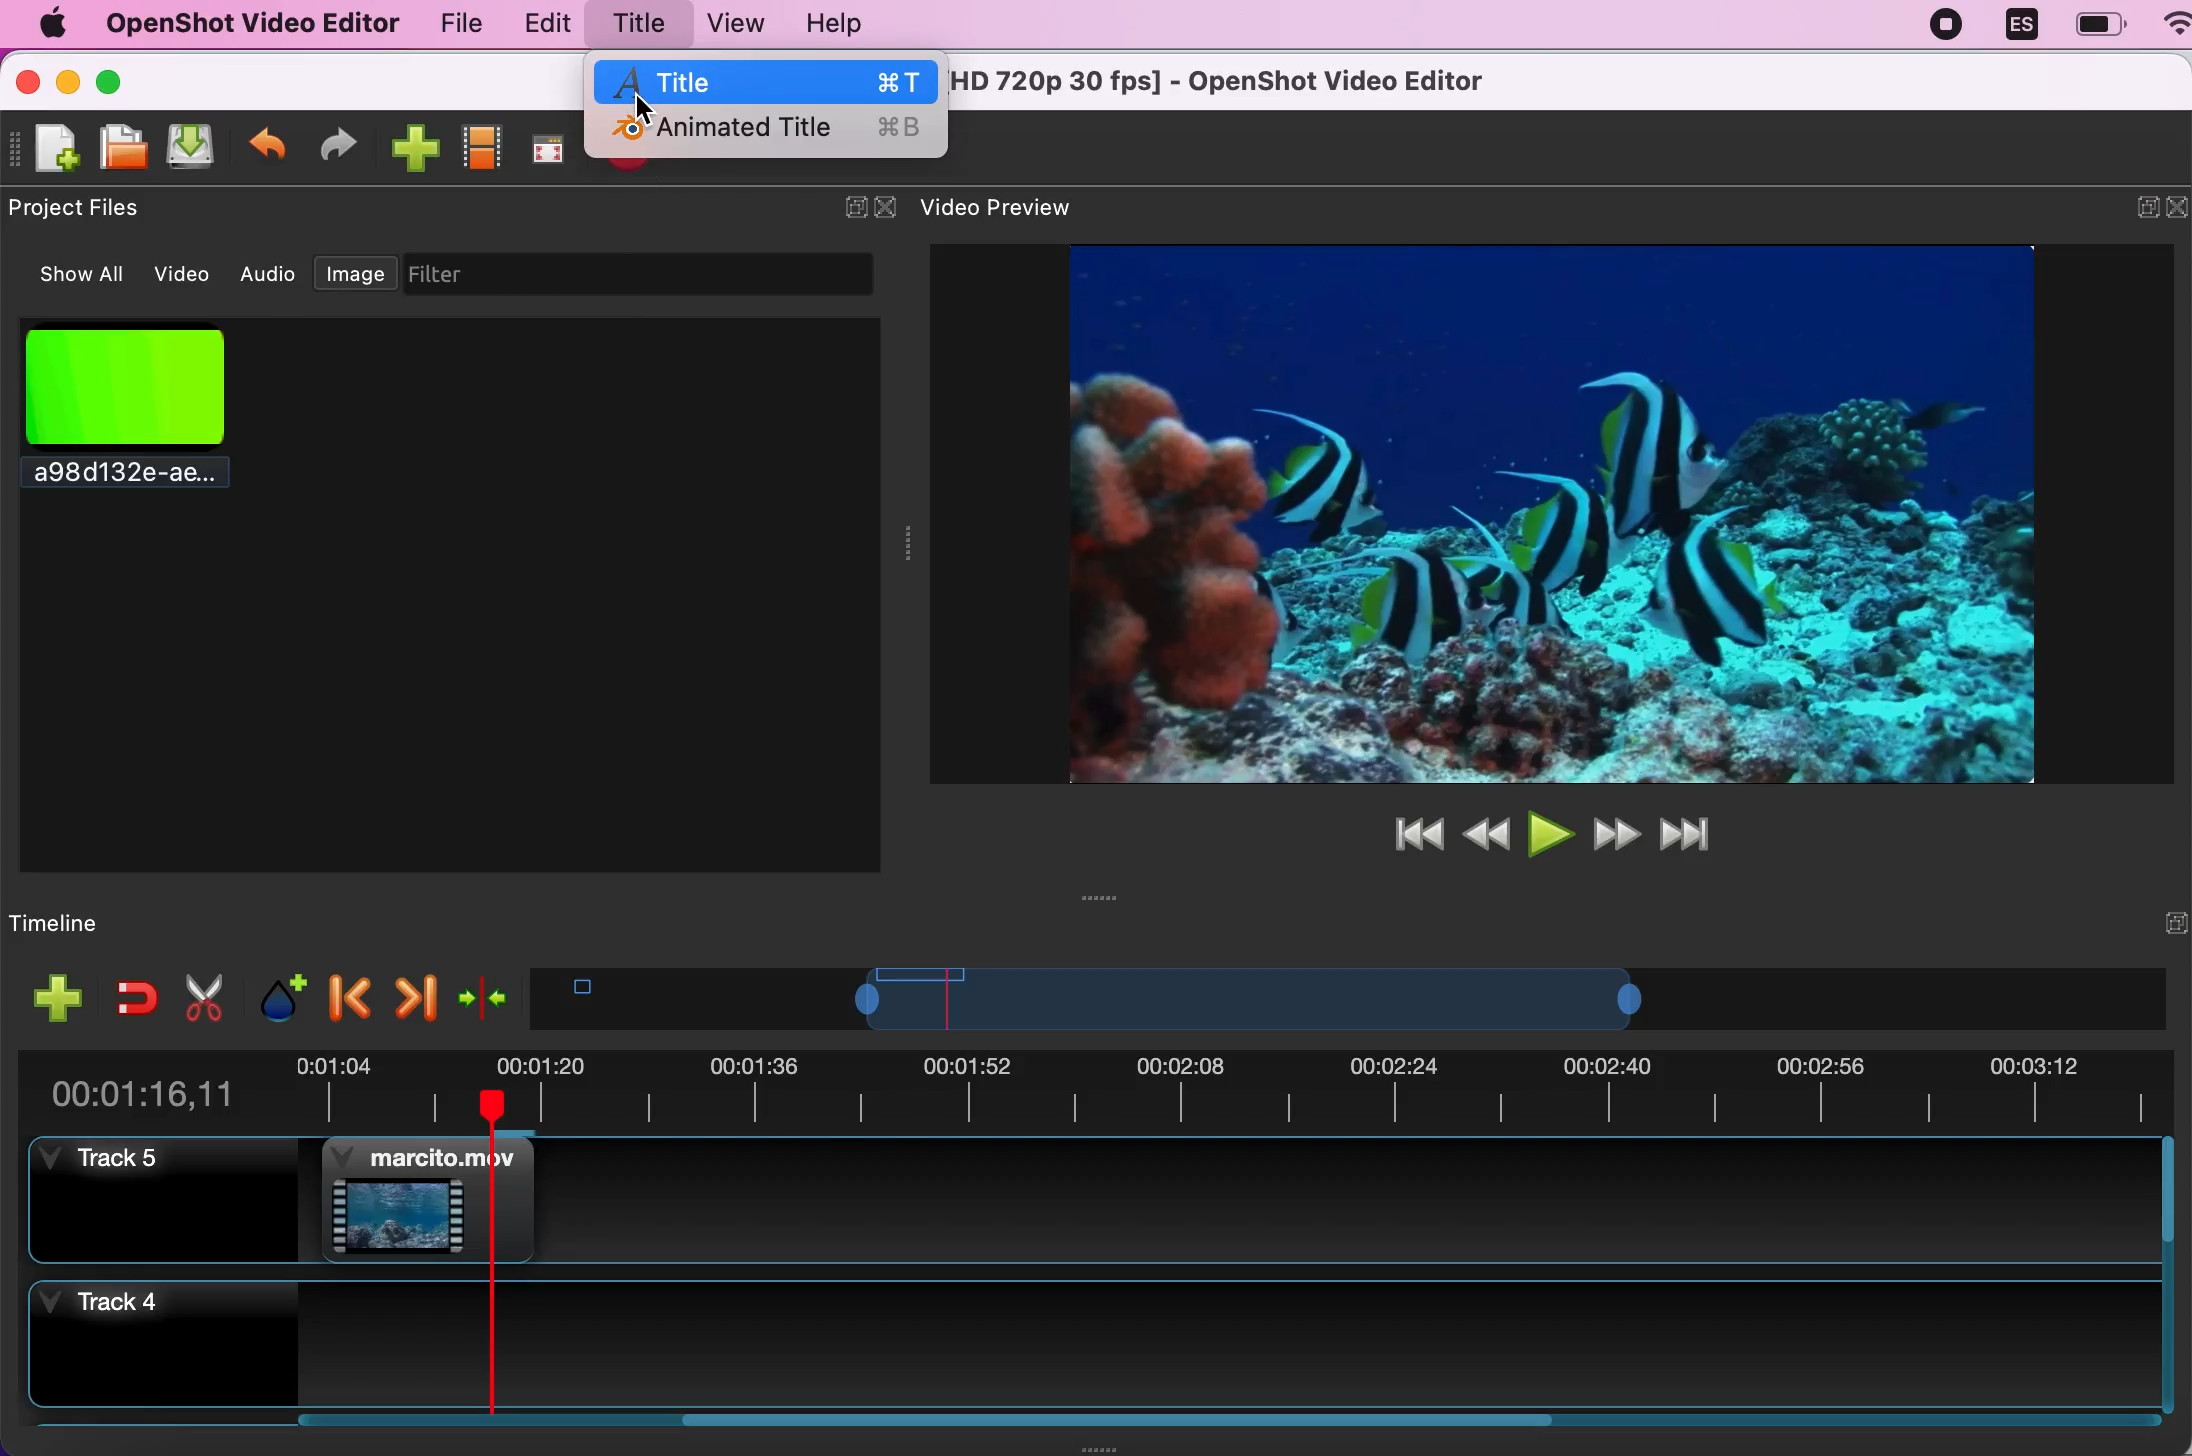 The image size is (2192, 1456). I want to click on scroll bar, so click(2169, 1276).